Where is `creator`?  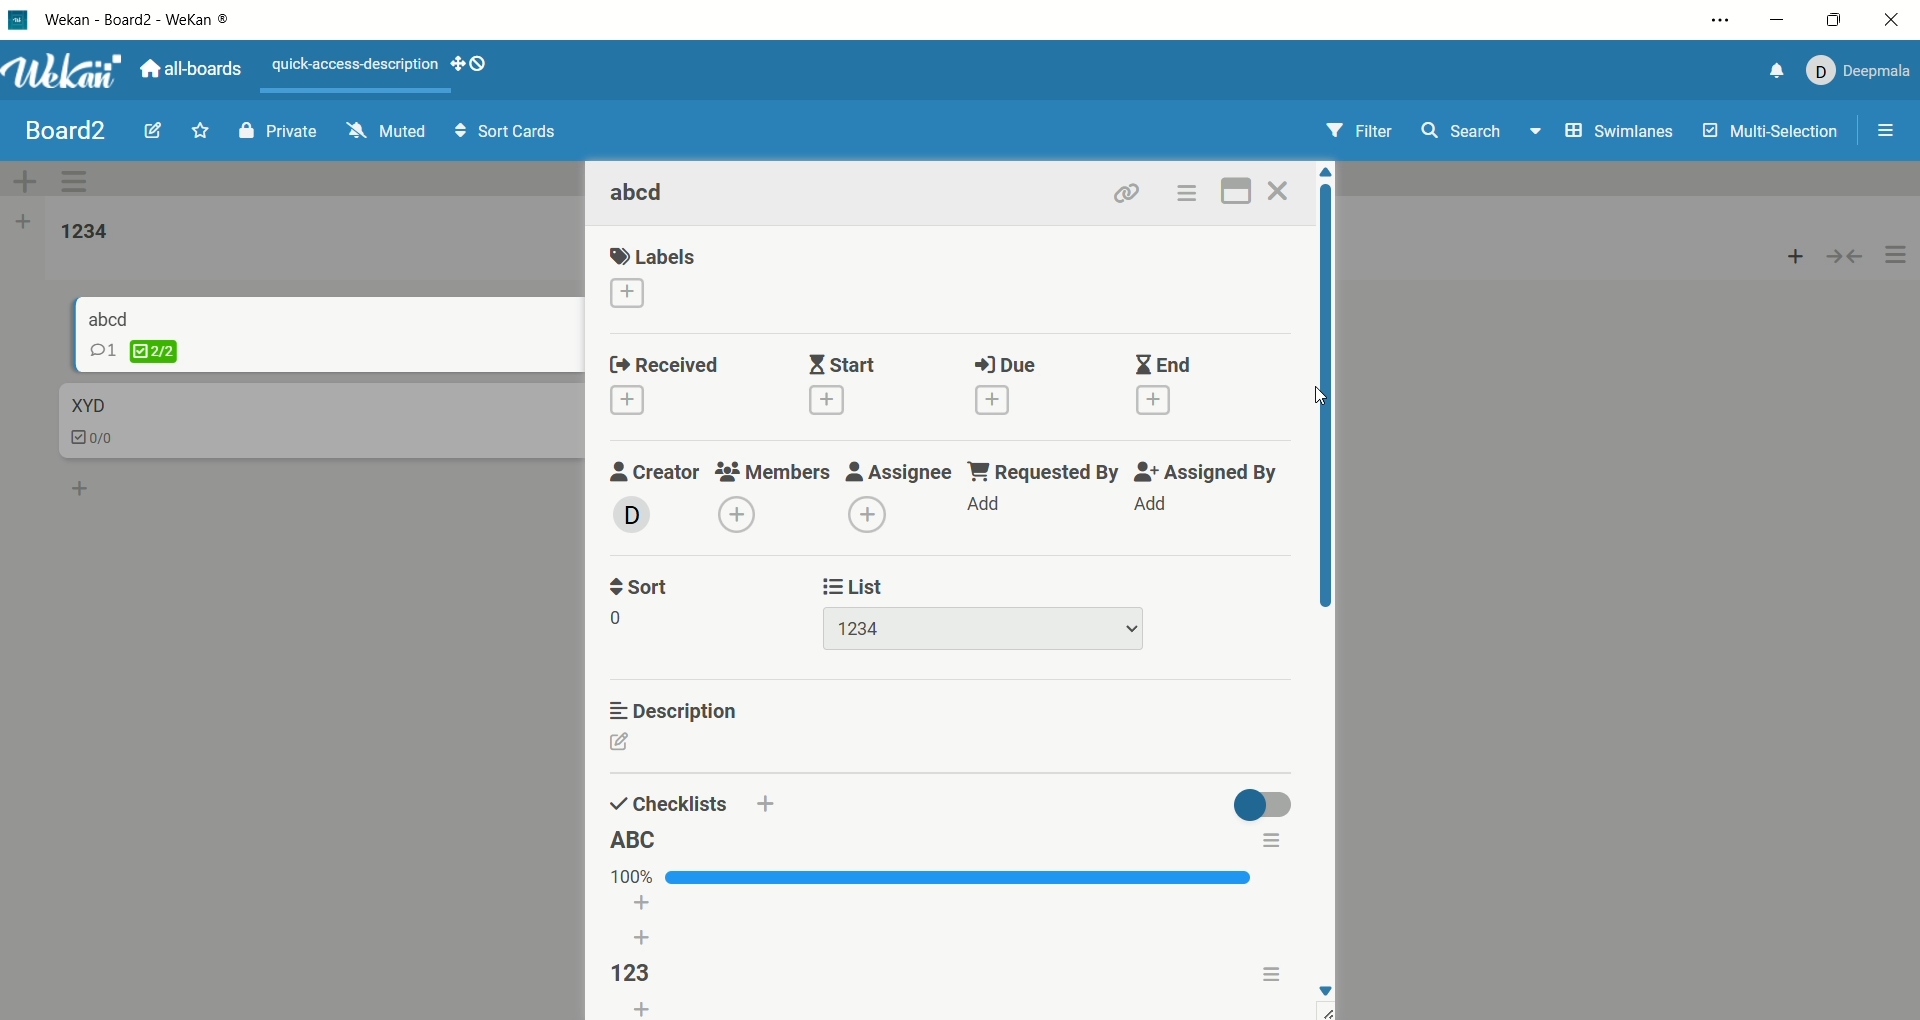 creator is located at coordinates (656, 472).